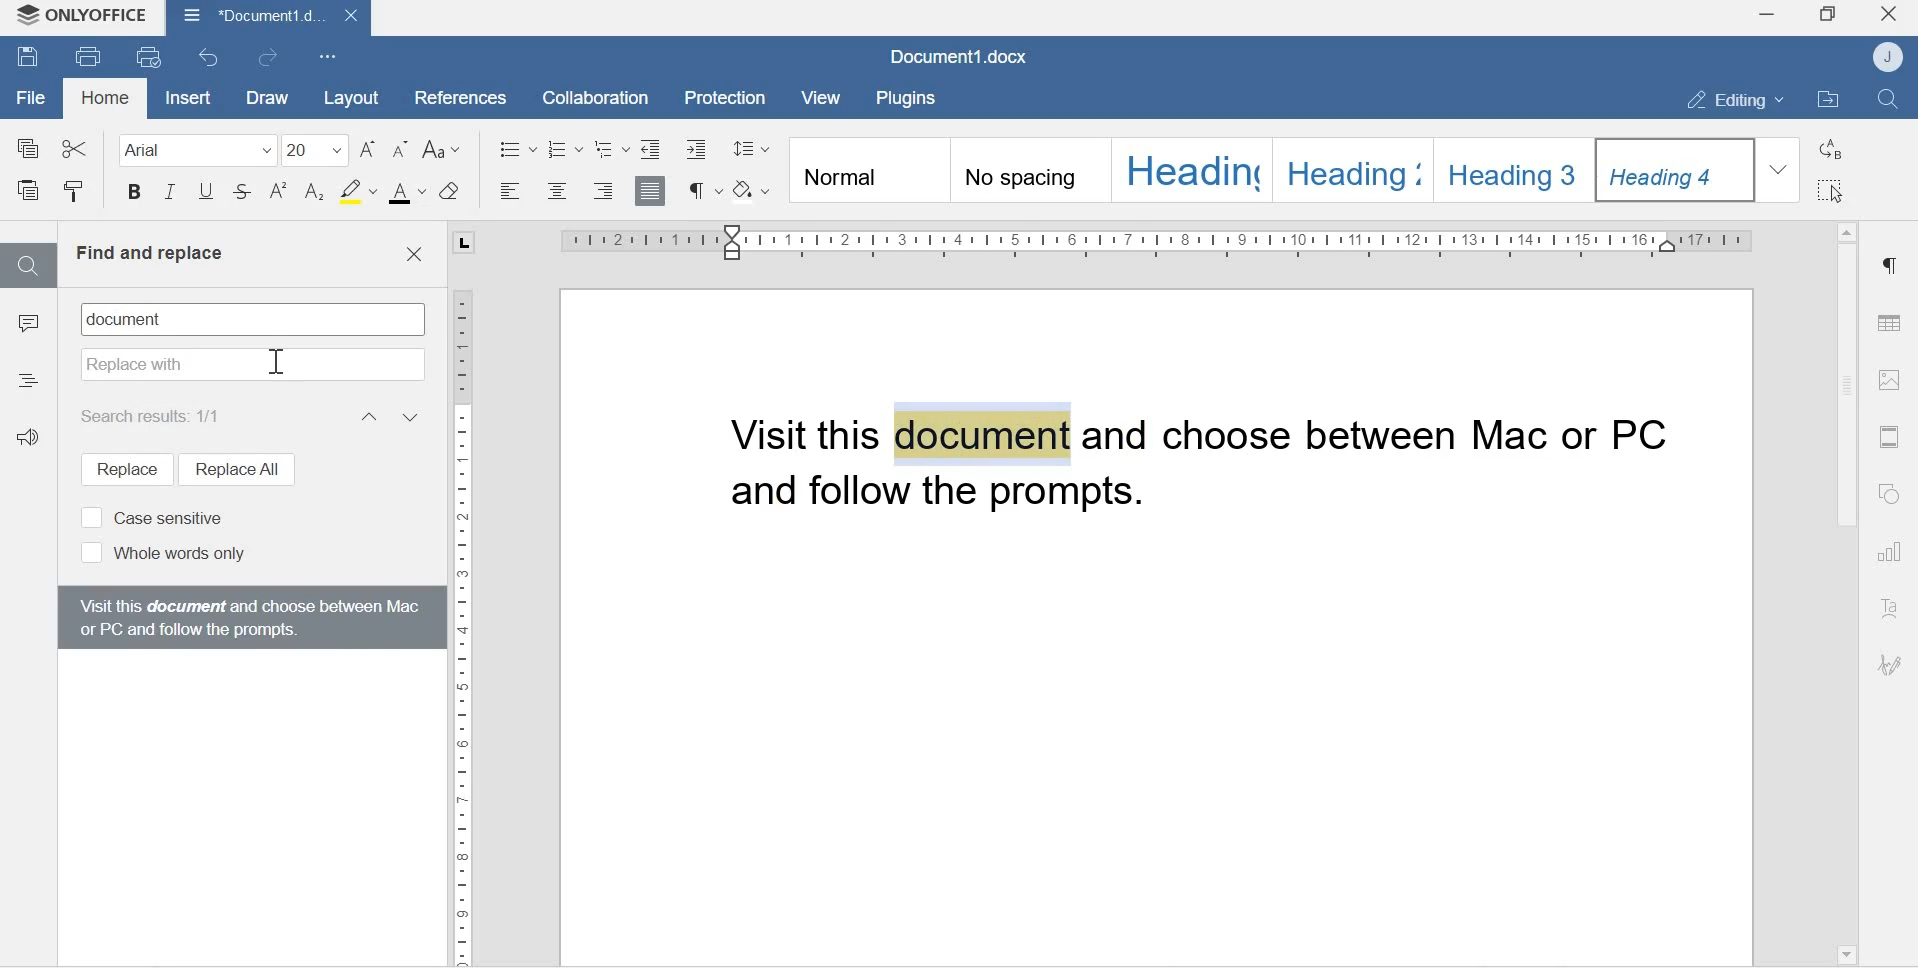 The height and width of the screenshot is (968, 1918). What do you see at coordinates (74, 192) in the screenshot?
I see `Copy style` at bounding box center [74, 192].